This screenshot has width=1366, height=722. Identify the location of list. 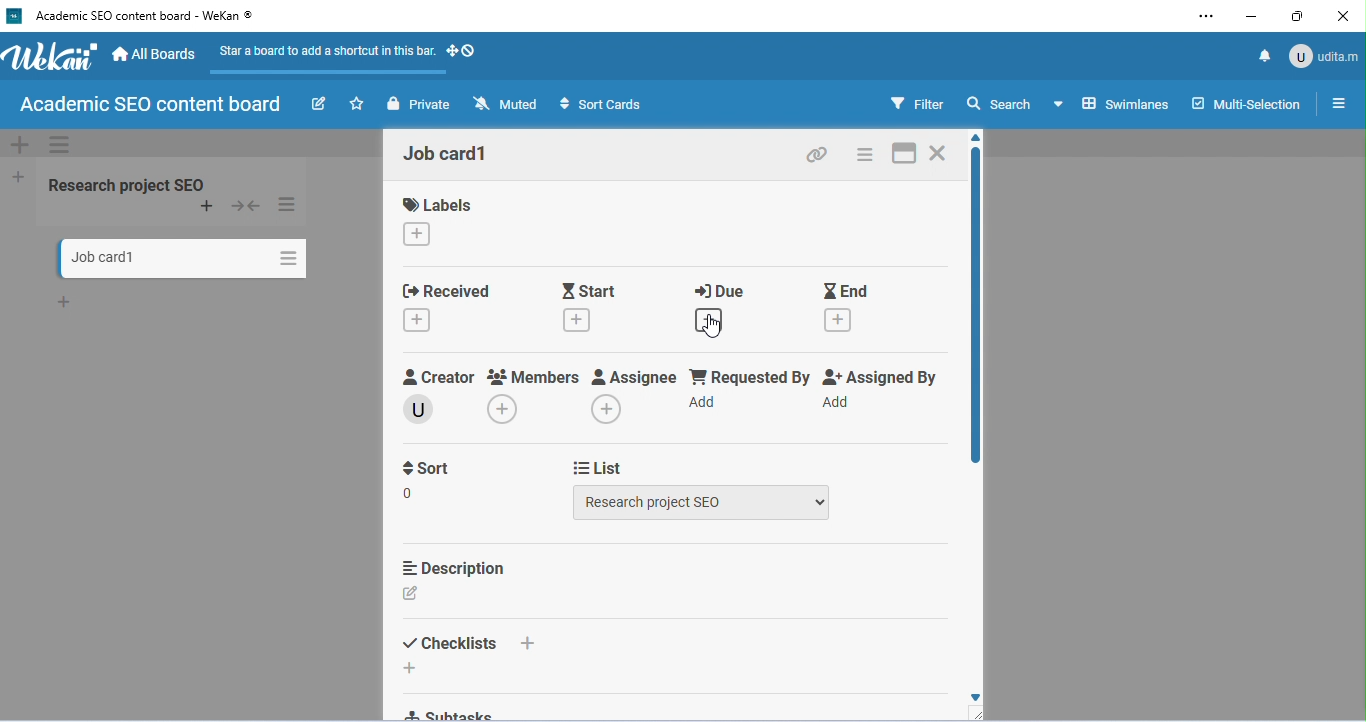
(598, 469).